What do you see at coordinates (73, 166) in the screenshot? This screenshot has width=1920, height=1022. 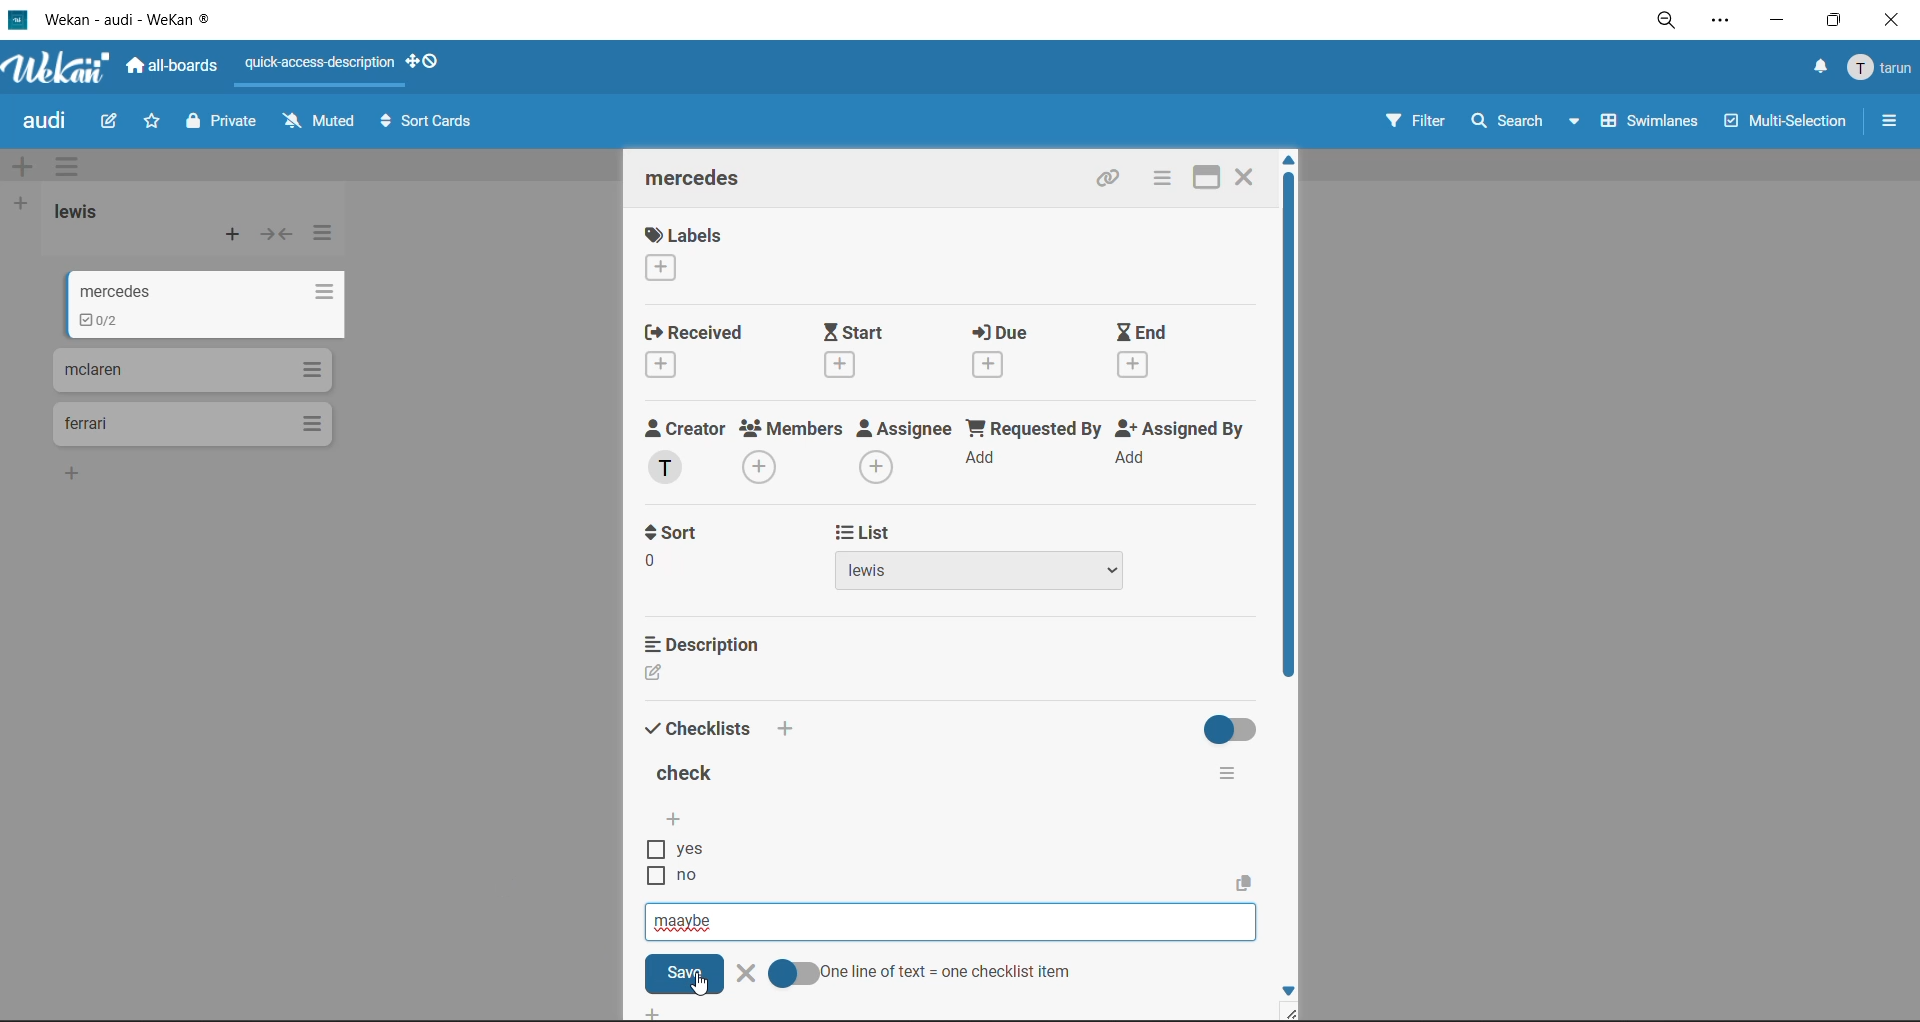 I see `swimlane actions` at bounding box center [73, 166].